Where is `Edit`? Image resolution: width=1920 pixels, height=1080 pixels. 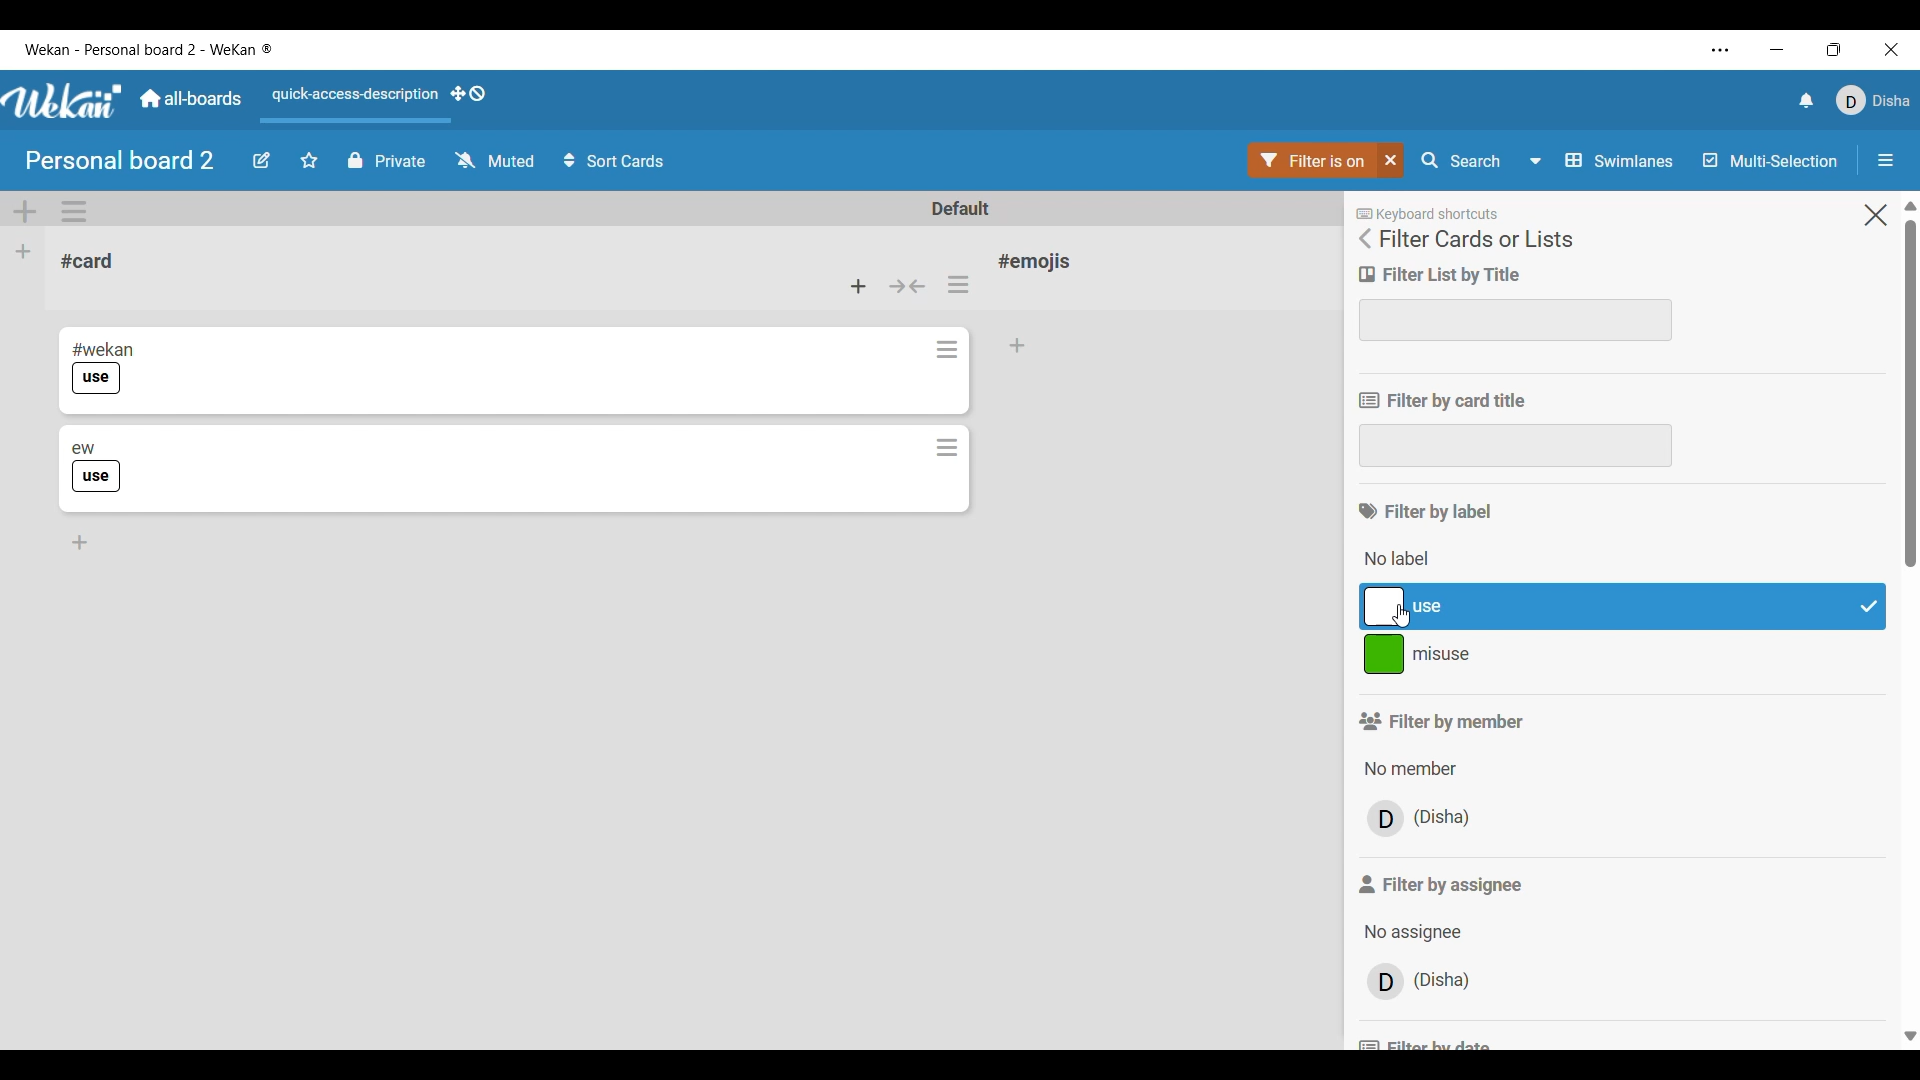
Edit is located at coordinates (261, 161).